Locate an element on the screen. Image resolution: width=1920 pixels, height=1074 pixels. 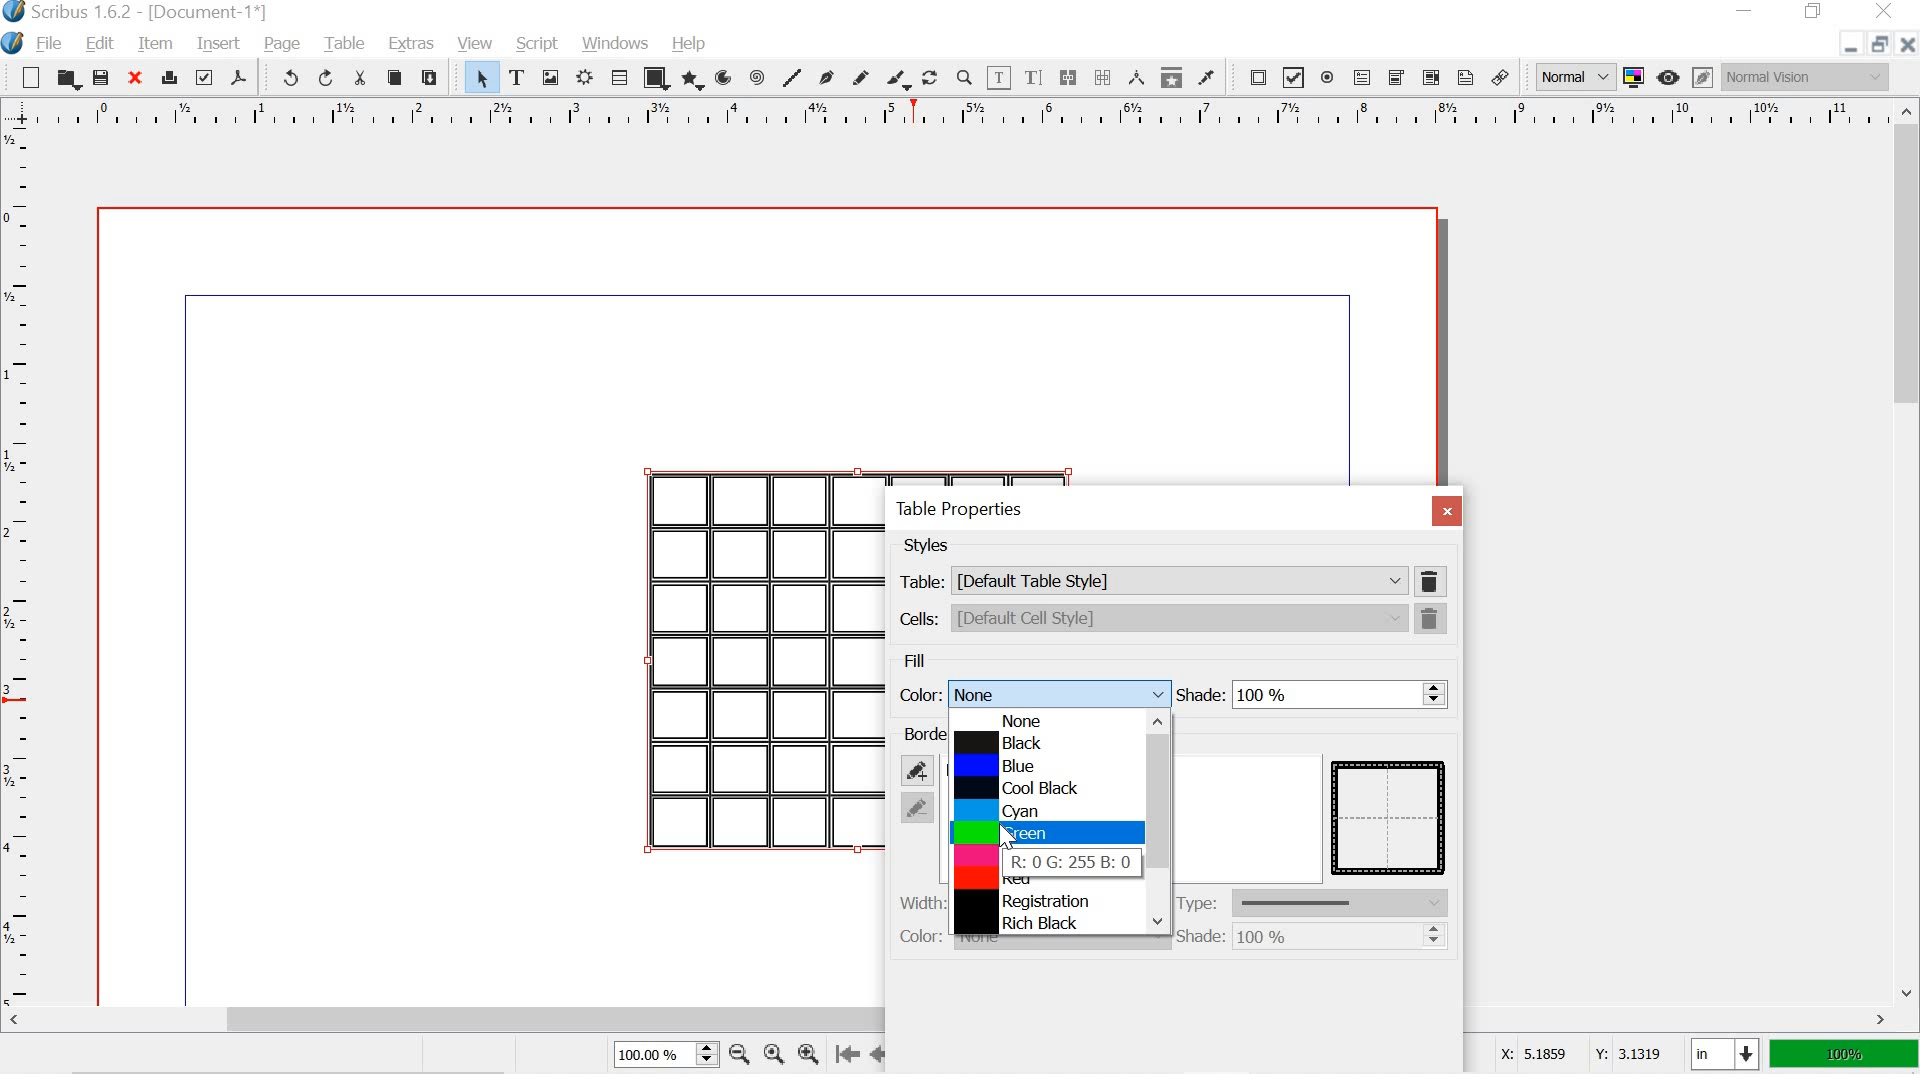
normal vision is located at coordinates (1807, 76).